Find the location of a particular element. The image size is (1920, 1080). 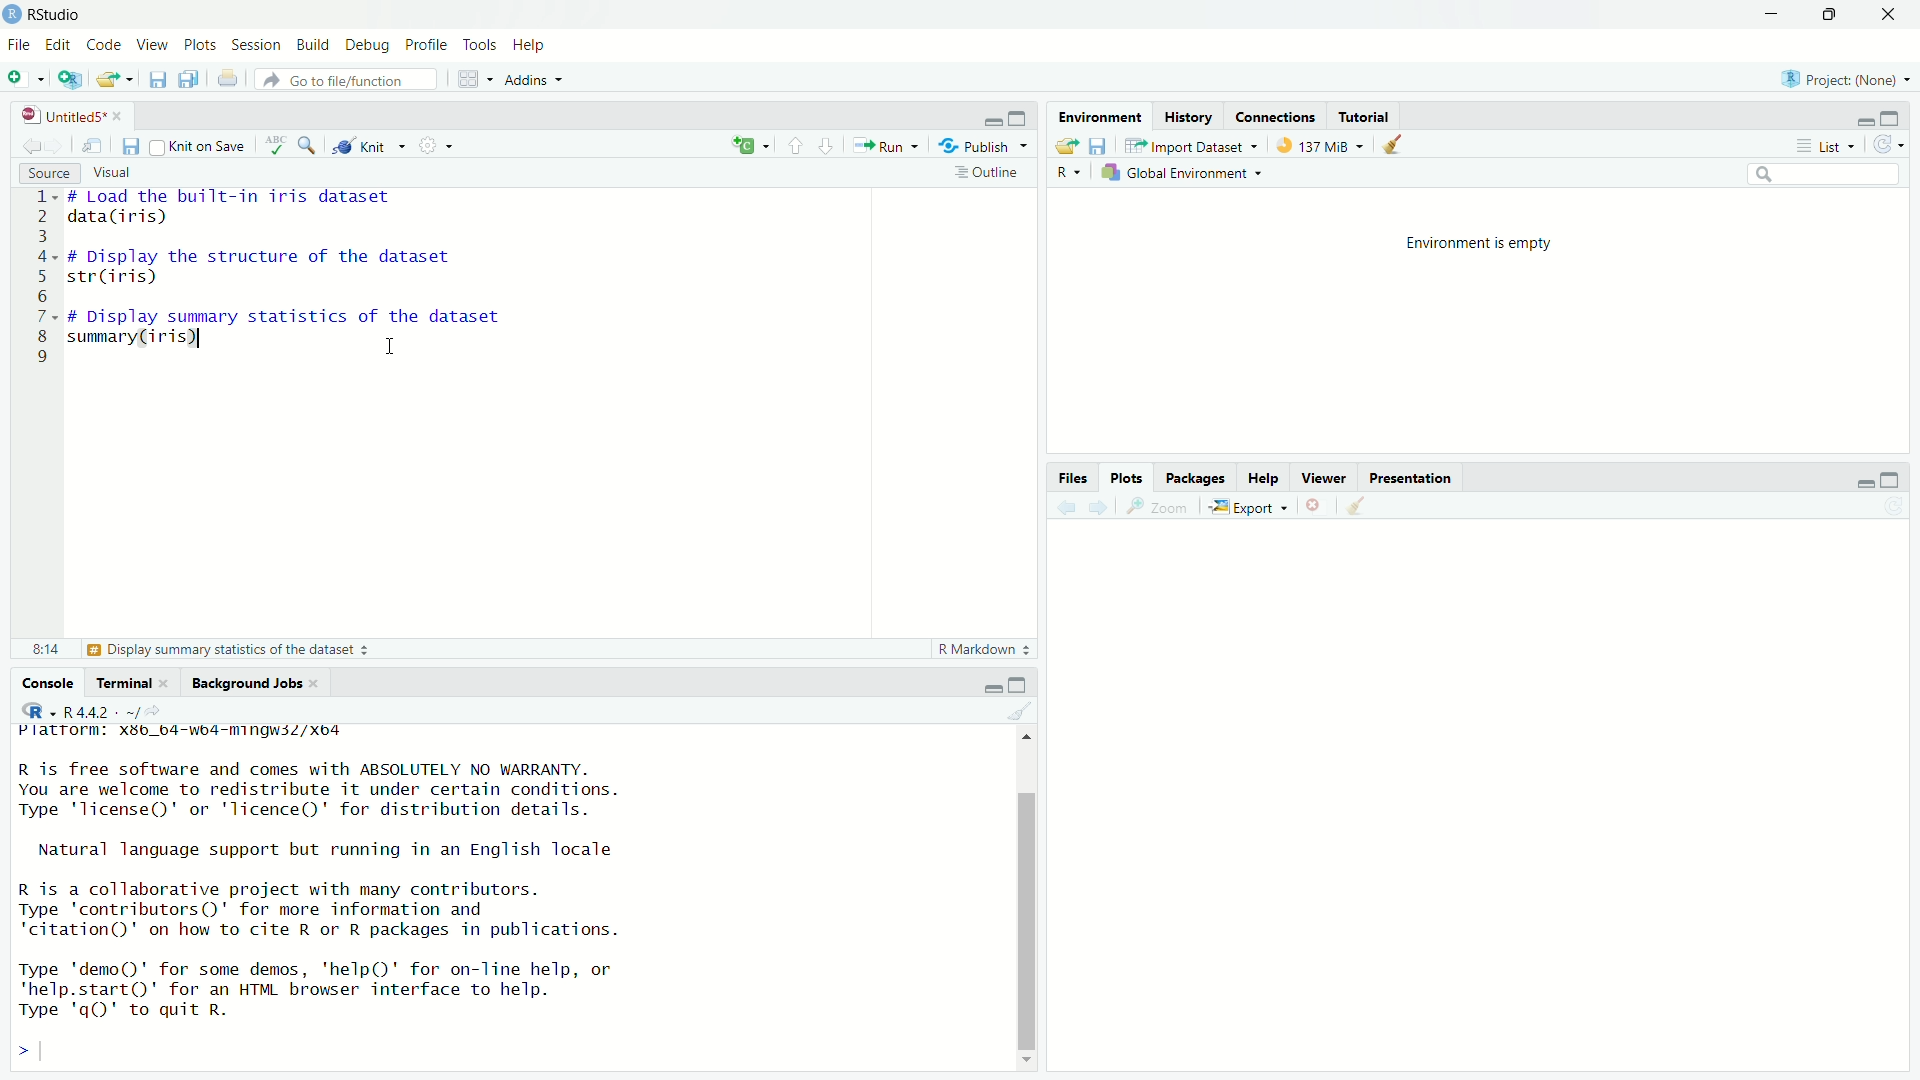

Connections is located at coordinates (1275, 115).